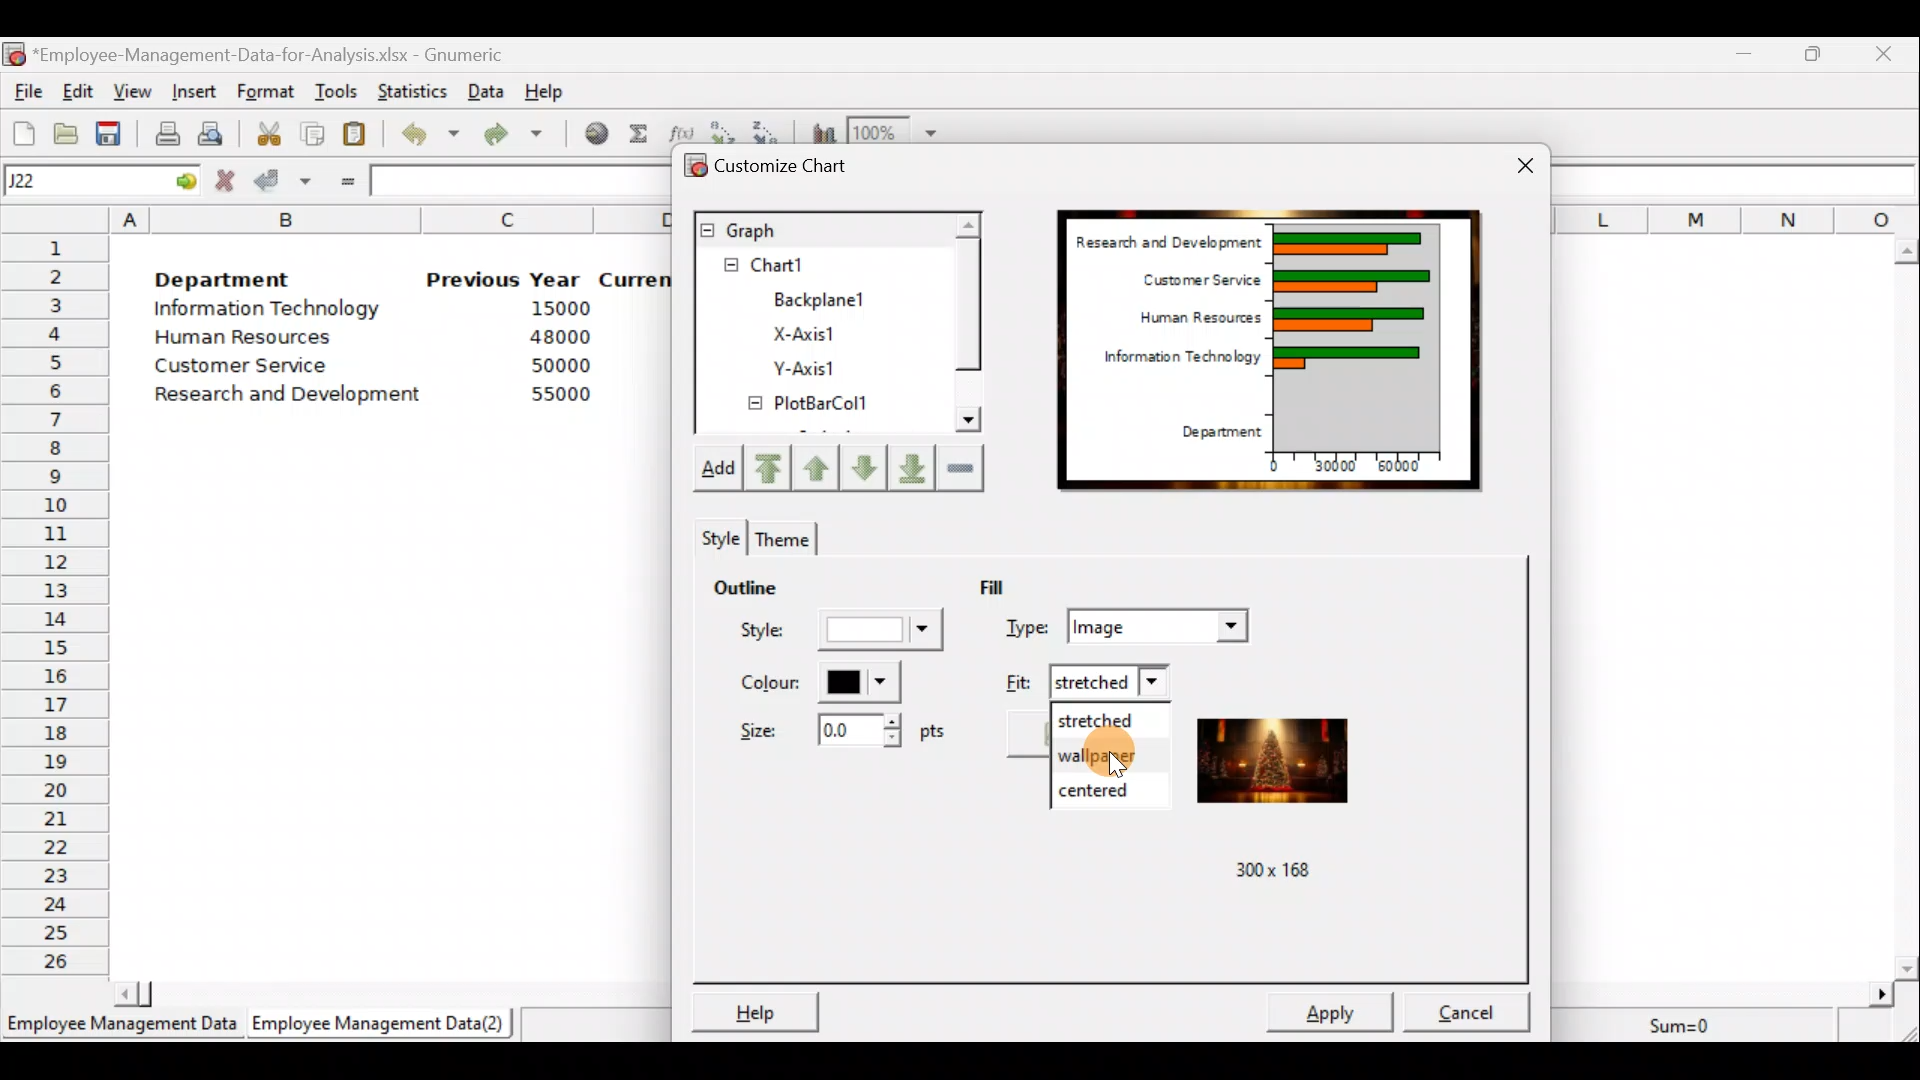 Image resolution: width=1920 pixels, height=1080 pixels. I want to click on Theme, so click(787, 535).